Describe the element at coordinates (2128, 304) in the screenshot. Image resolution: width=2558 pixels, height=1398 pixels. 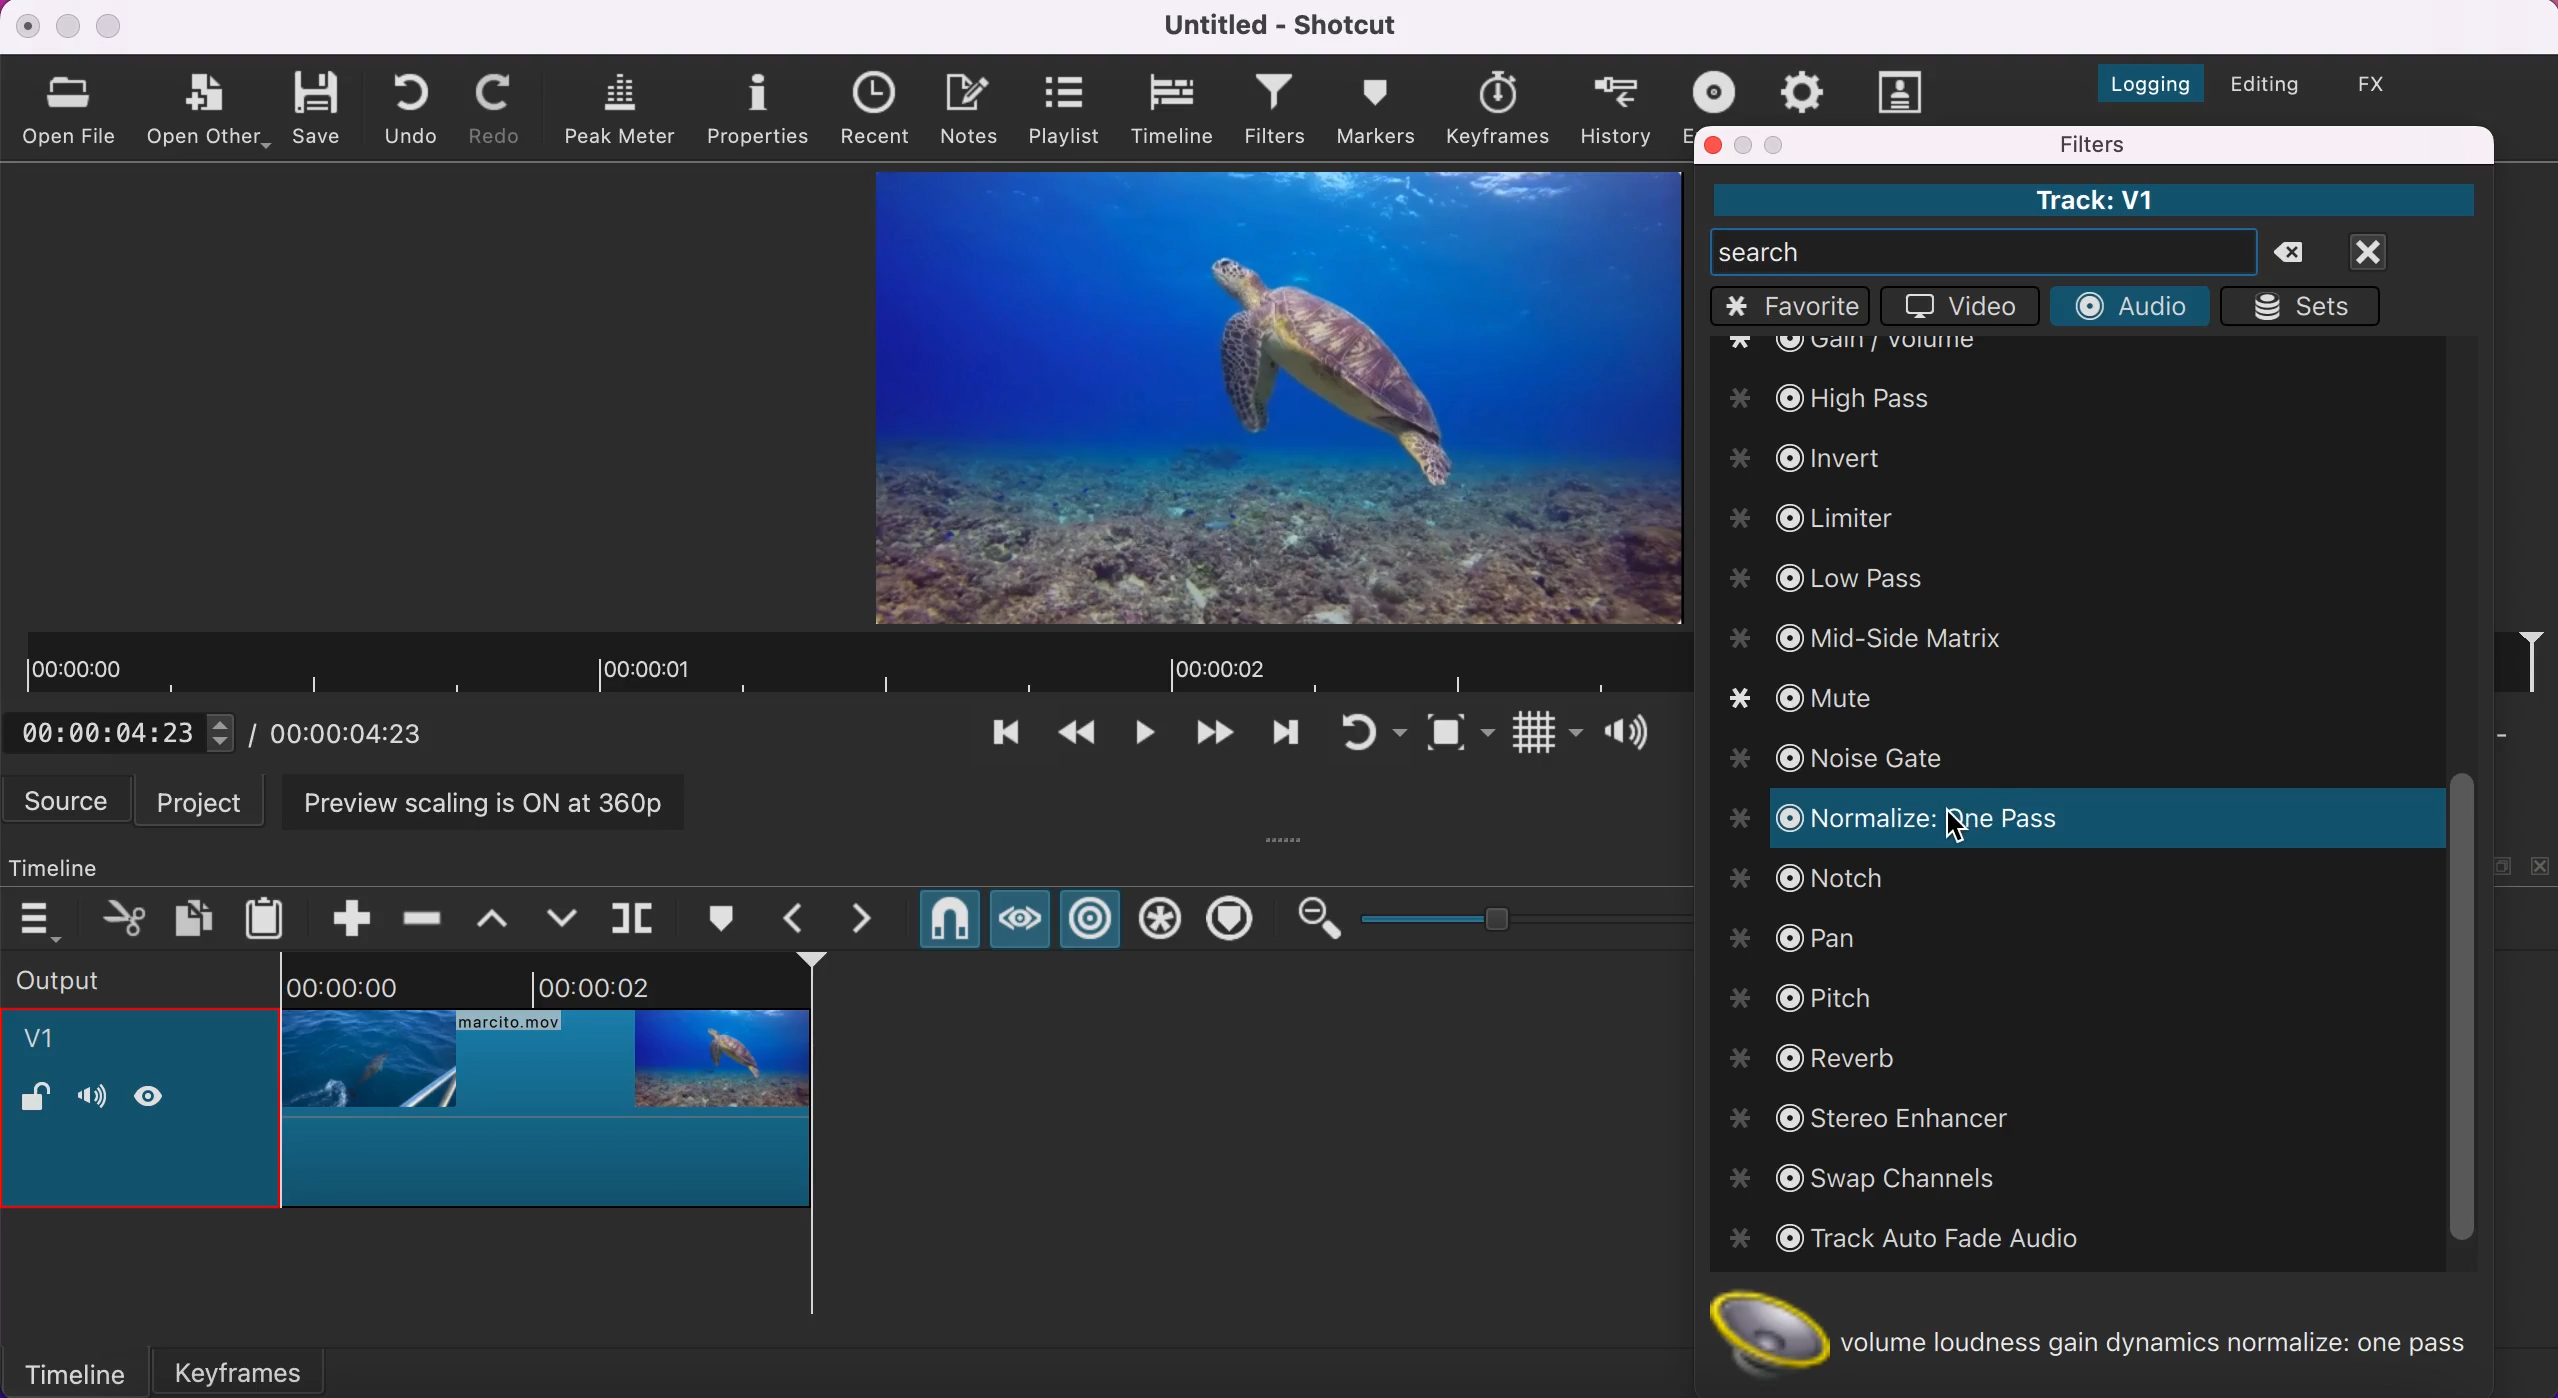
I see `audio` at that location.